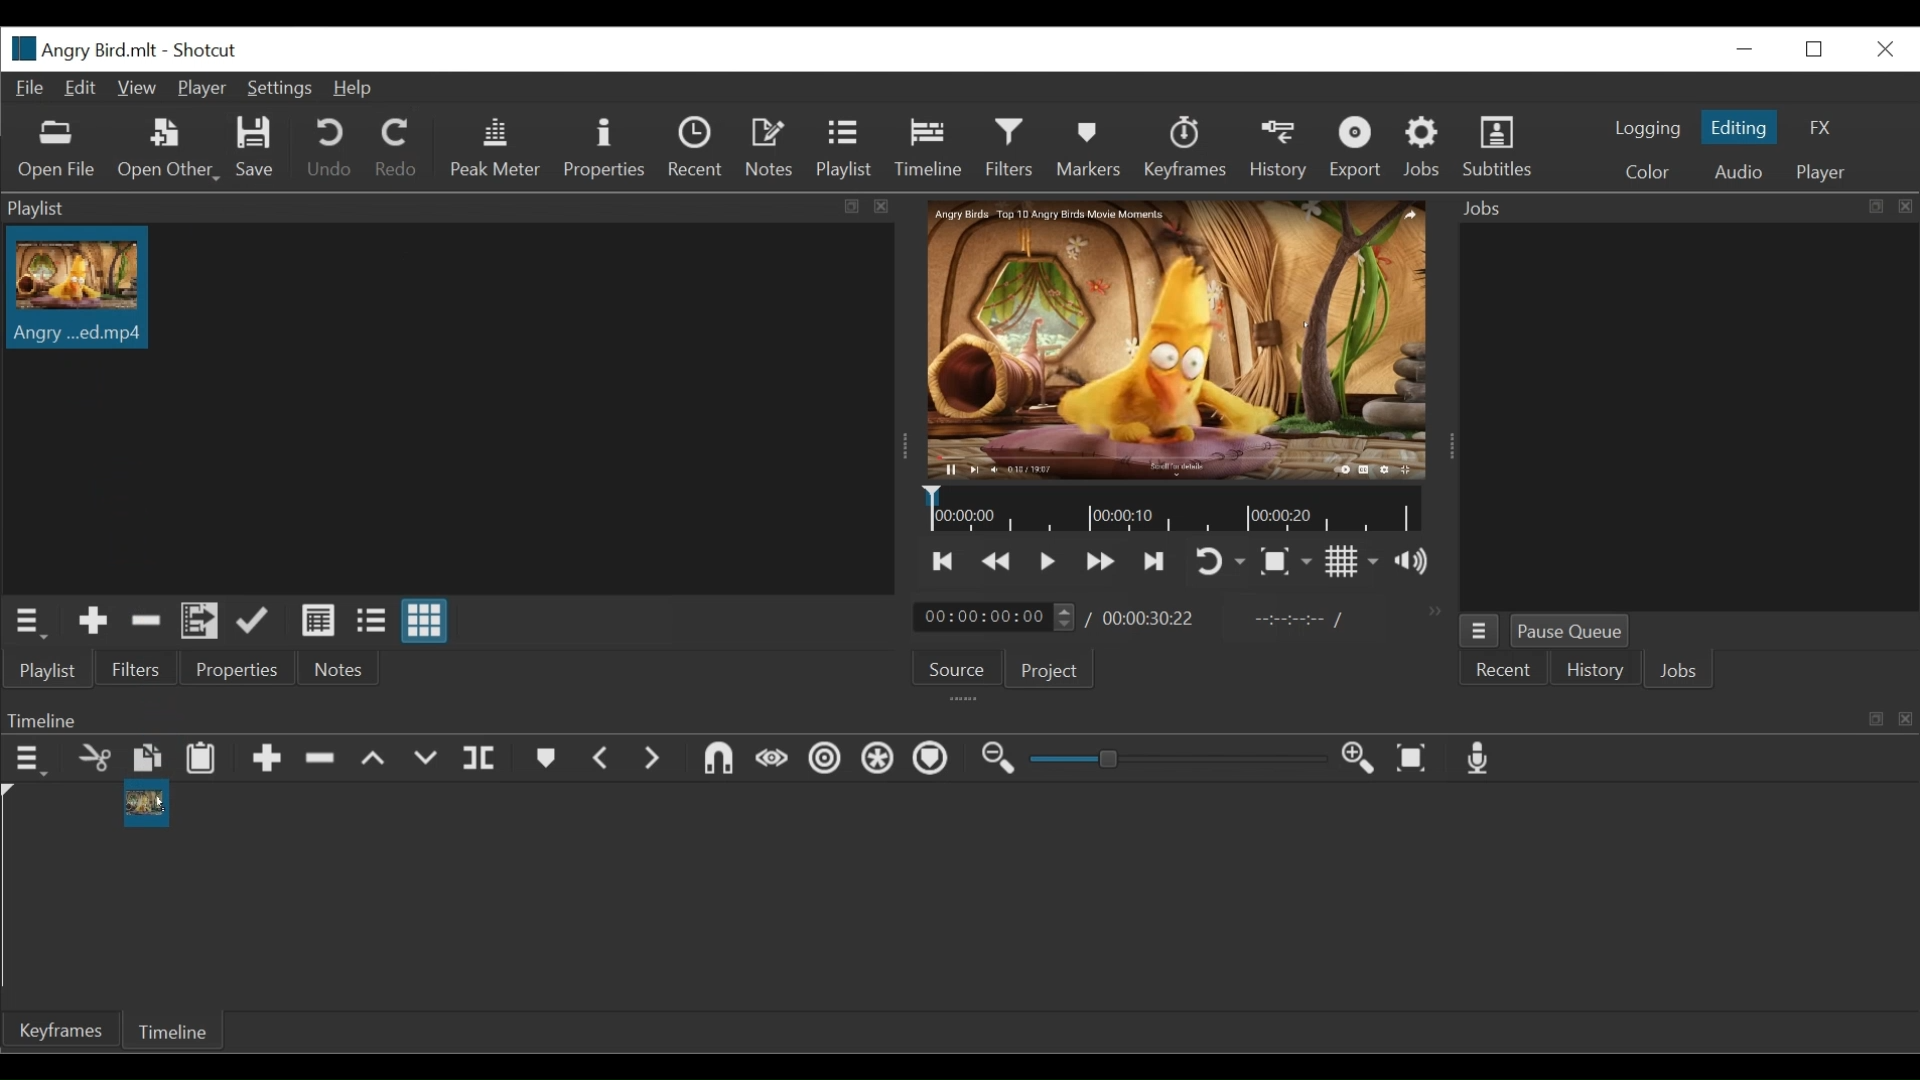  Describe the element at coordinates (718, 758) in the screenshot. I see `snap` at that location.